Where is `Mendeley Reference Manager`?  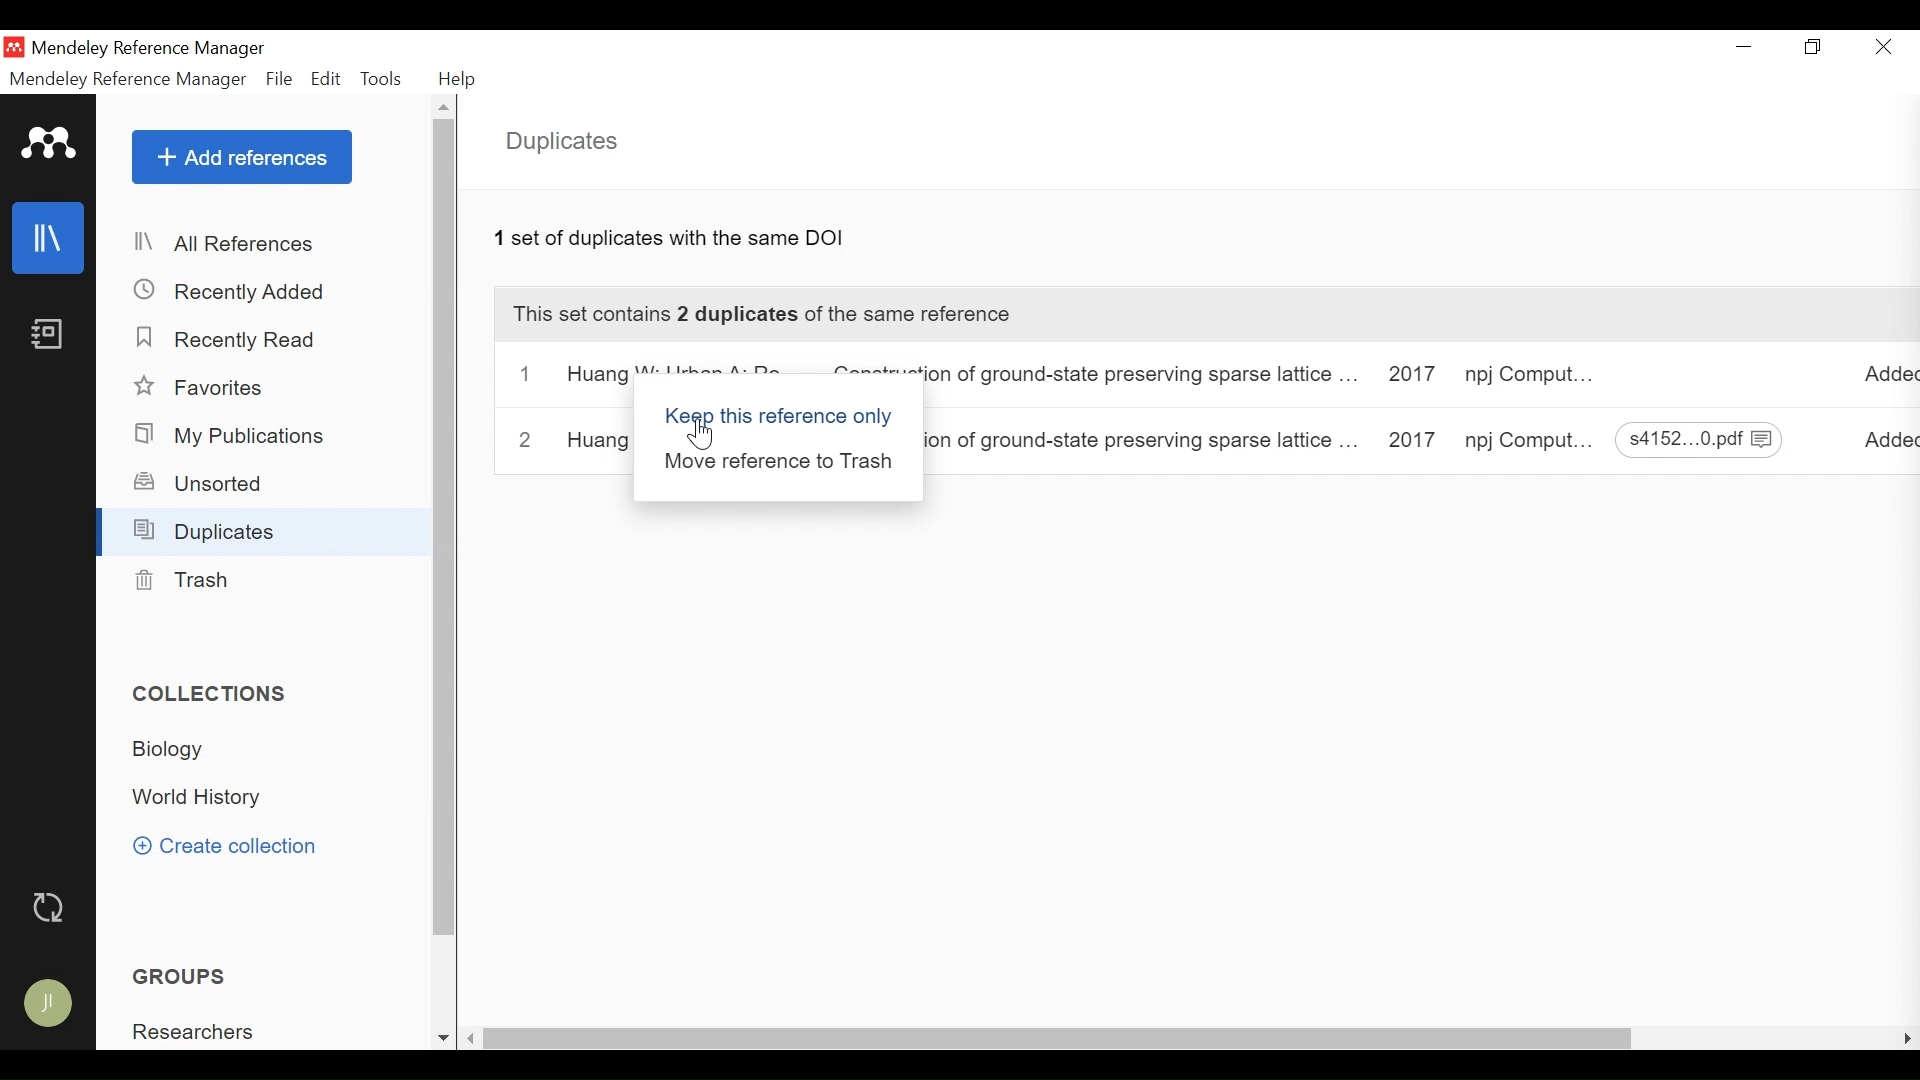 Mendeley Reference Manager is located at coordinates (154, 49).